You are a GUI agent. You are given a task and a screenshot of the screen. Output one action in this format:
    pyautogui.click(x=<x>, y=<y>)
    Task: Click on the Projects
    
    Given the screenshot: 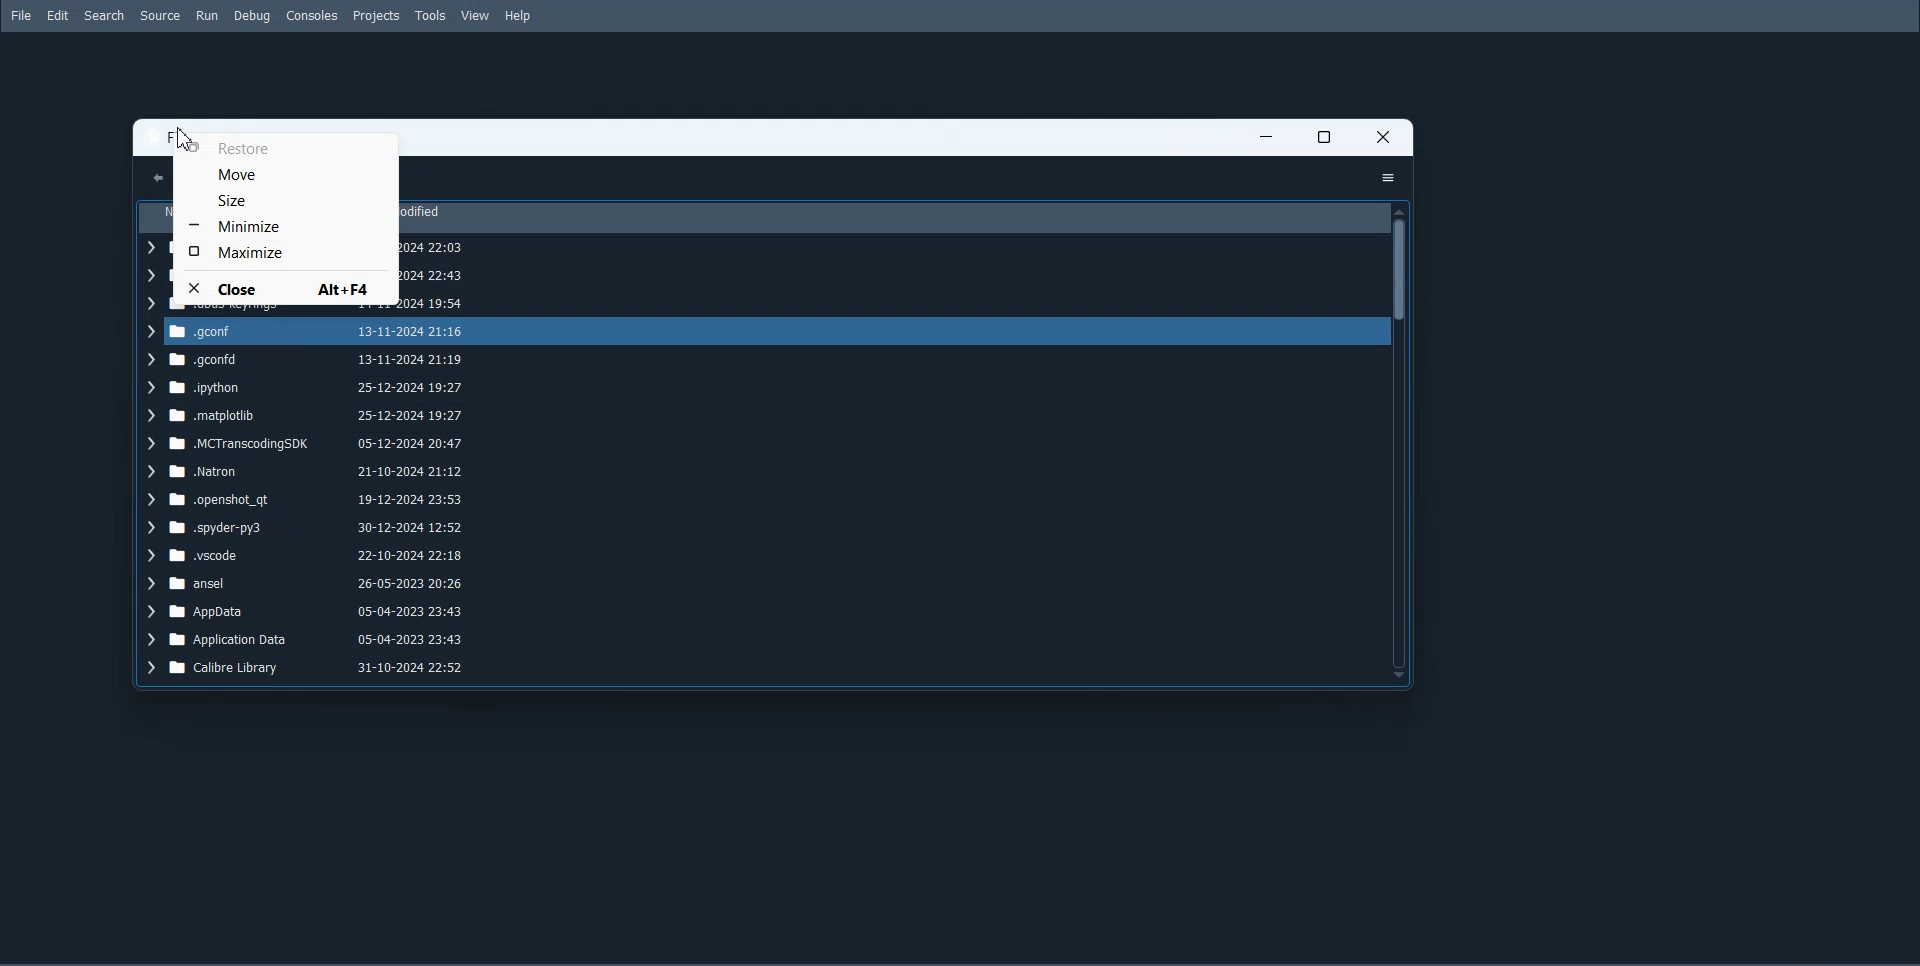 What is the action you would take?
    pyautogui.click(x=376, y=15)
    